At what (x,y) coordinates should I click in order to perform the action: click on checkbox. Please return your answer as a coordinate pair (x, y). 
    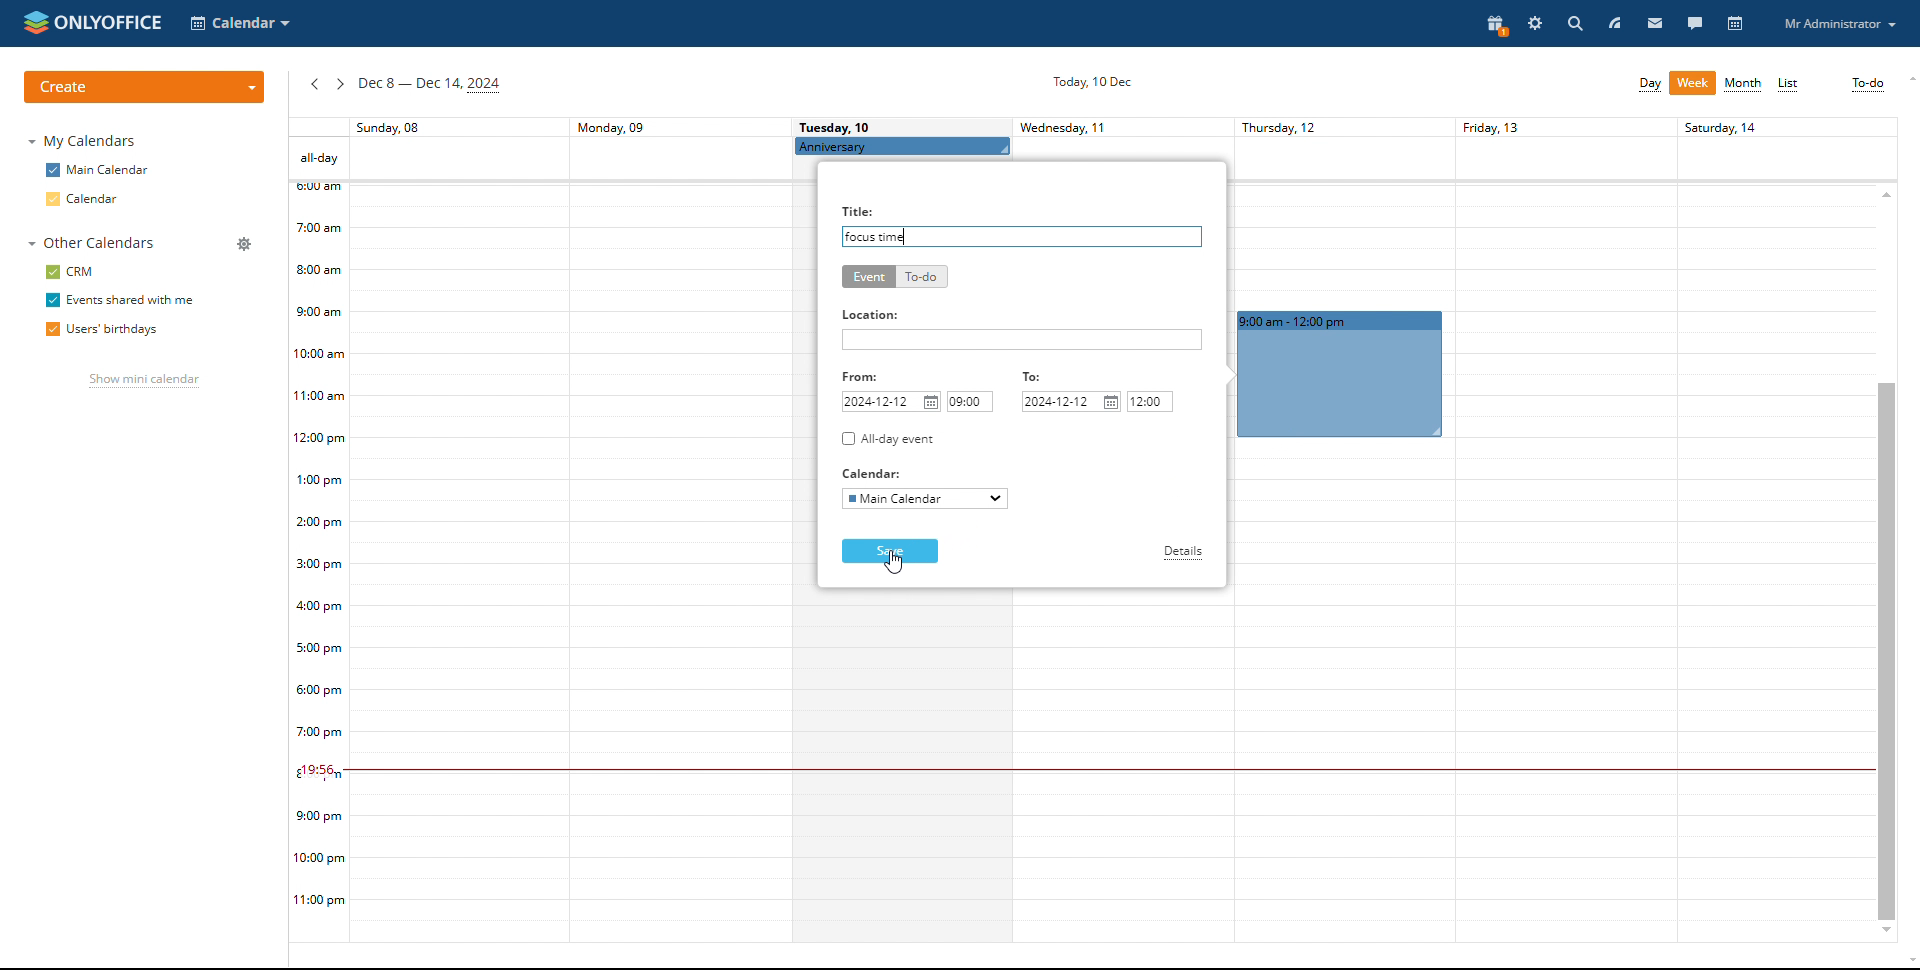
    Looking at the image, I should click on (52, 170).